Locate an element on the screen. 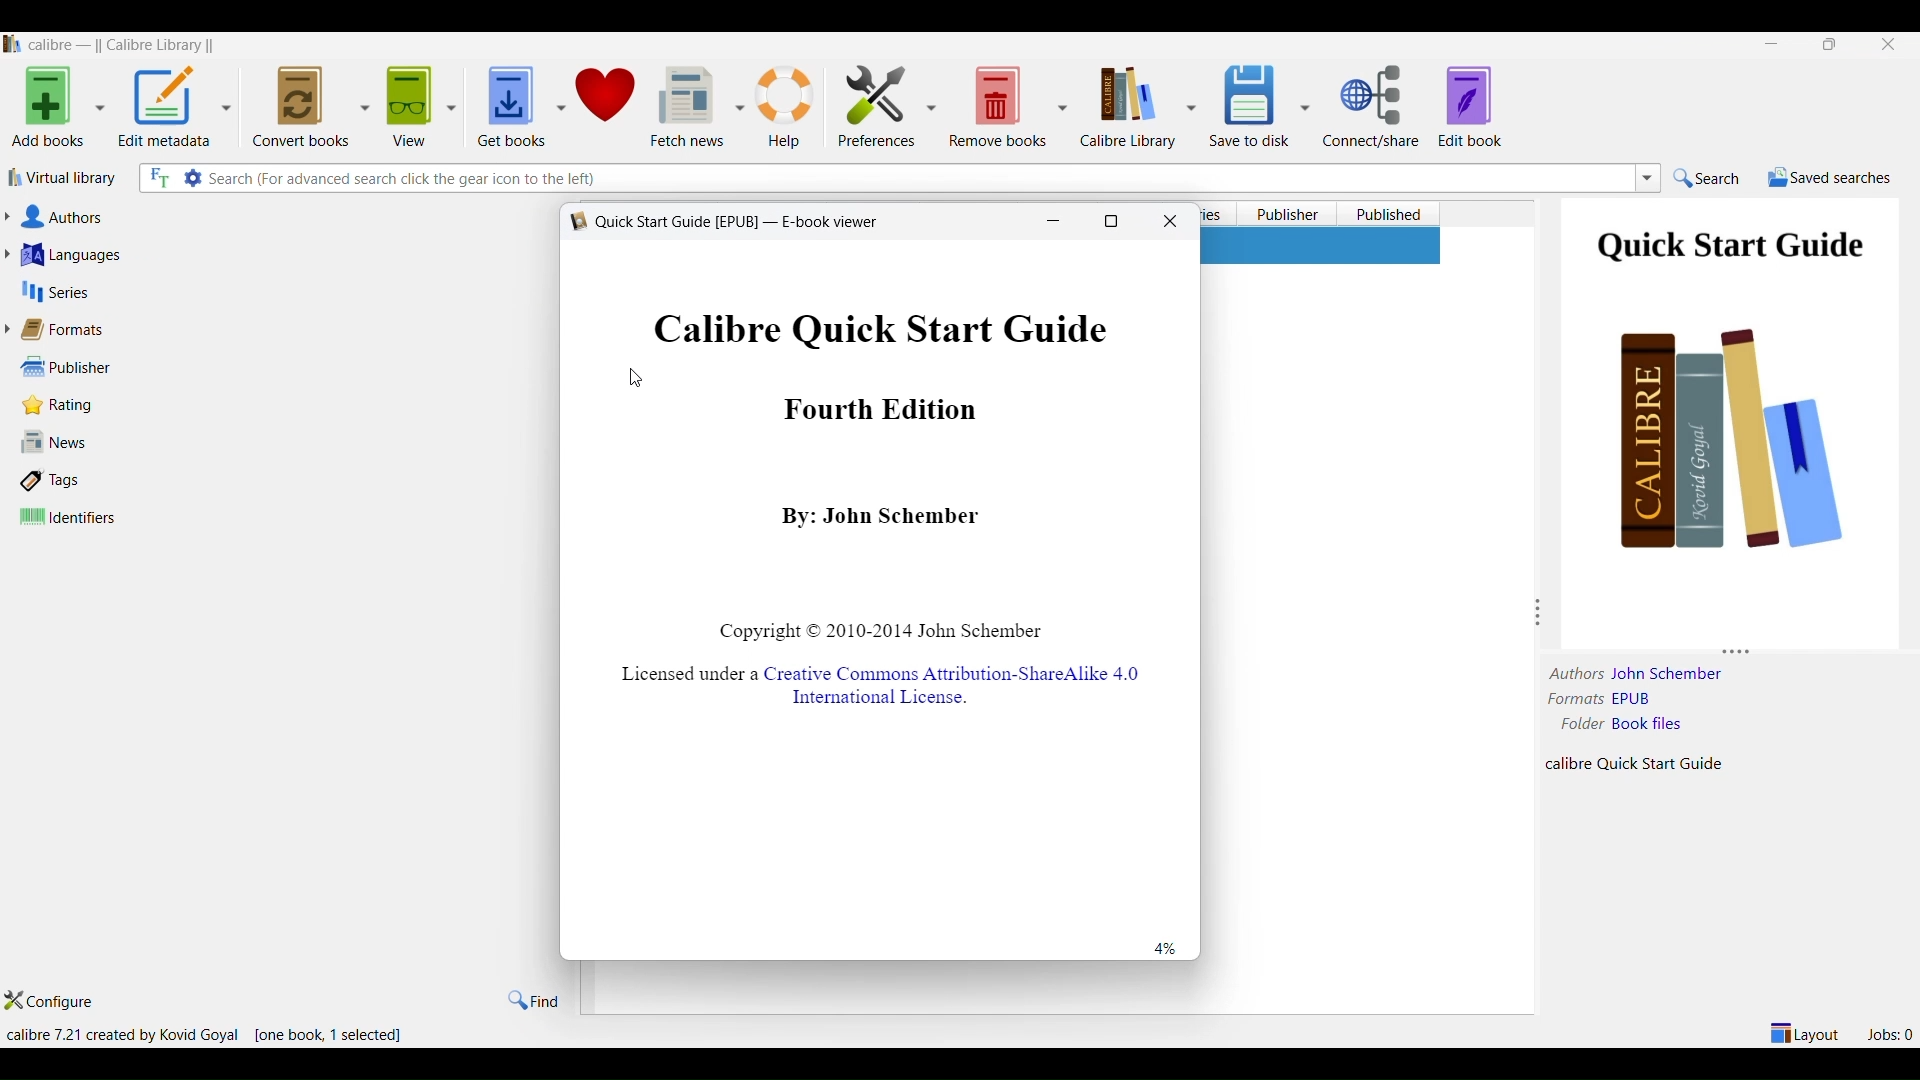 Image resolution: width=1920 pixels, height=1080 pixels. search is located at coordinates (1715, 178).